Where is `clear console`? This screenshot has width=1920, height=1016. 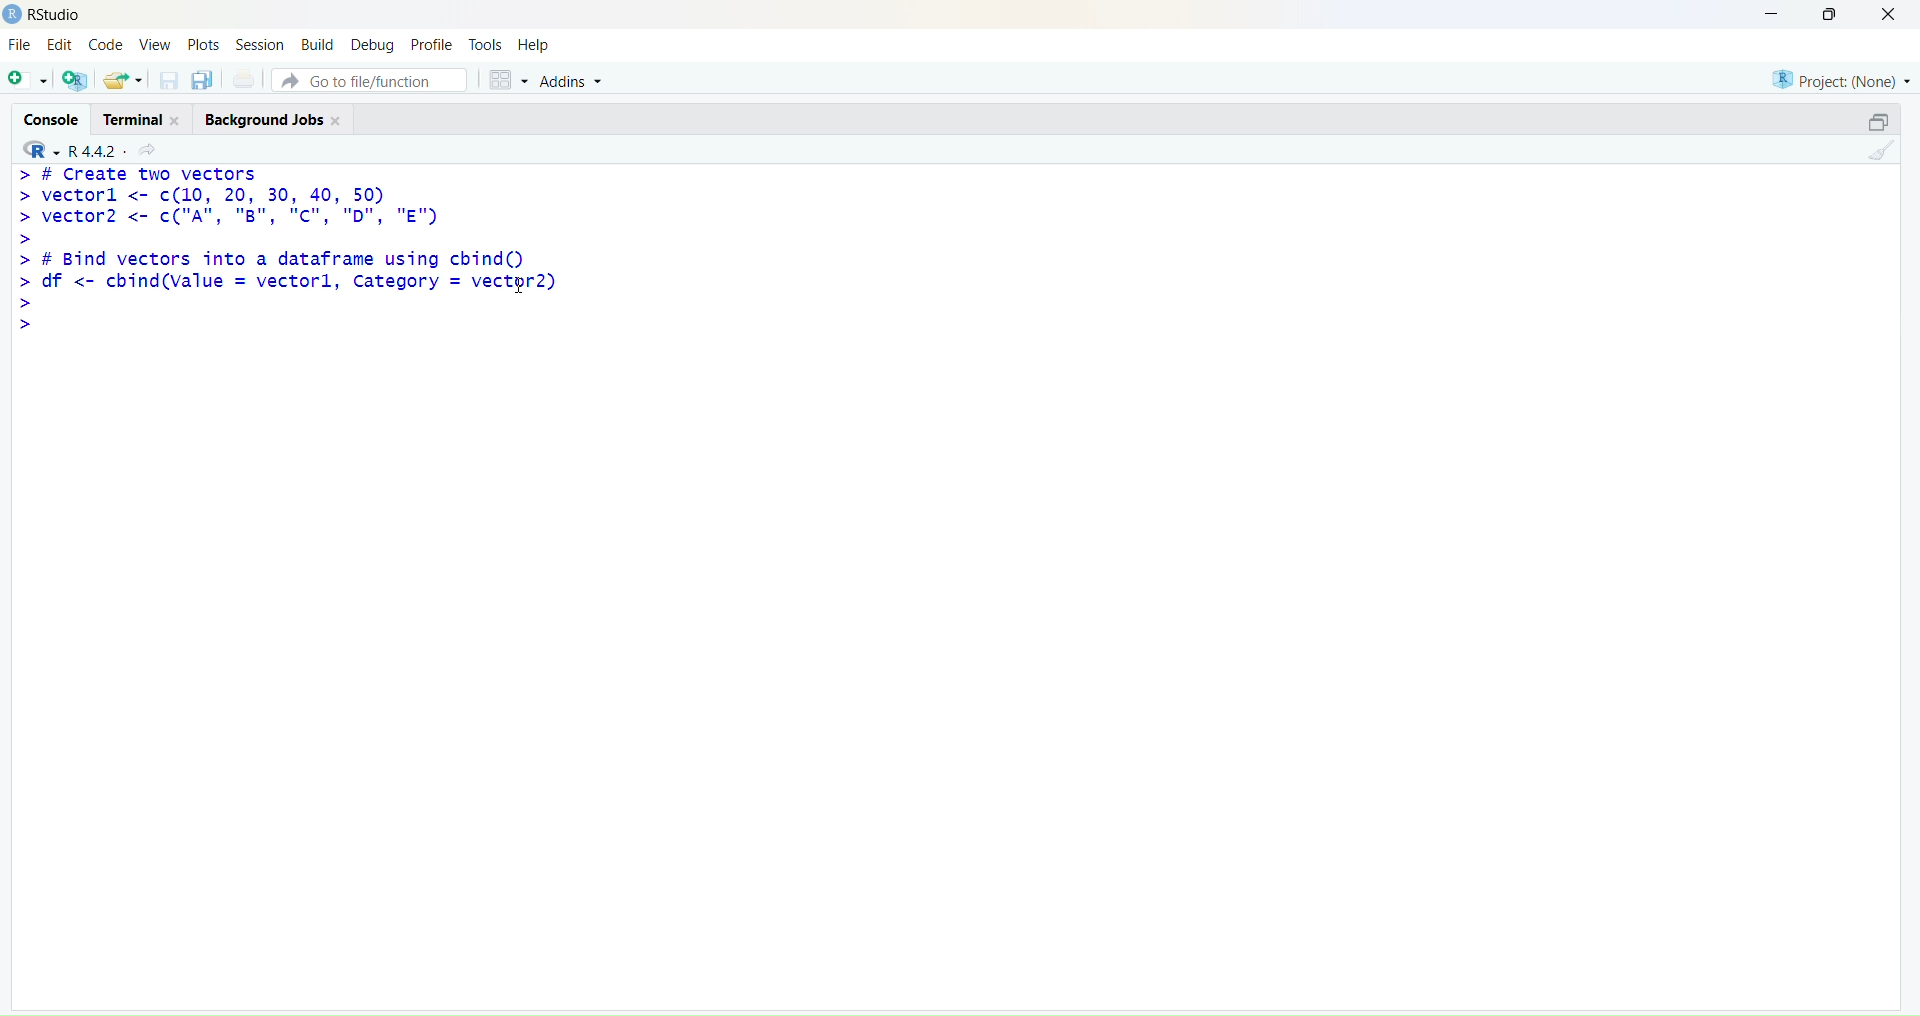
clear console is located at coordinates (1881, 151).